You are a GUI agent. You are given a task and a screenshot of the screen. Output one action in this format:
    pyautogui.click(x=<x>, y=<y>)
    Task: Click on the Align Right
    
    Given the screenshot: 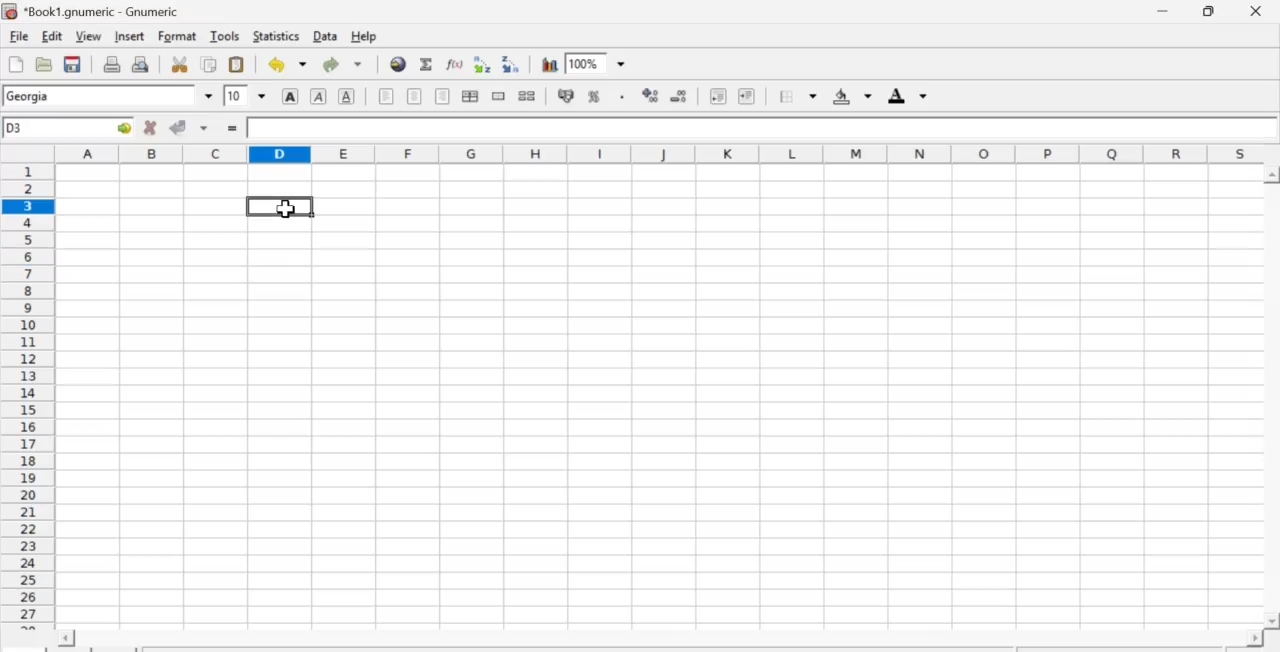 What is the action you would take?
    pyautogui.click(x=443, y=97)
    